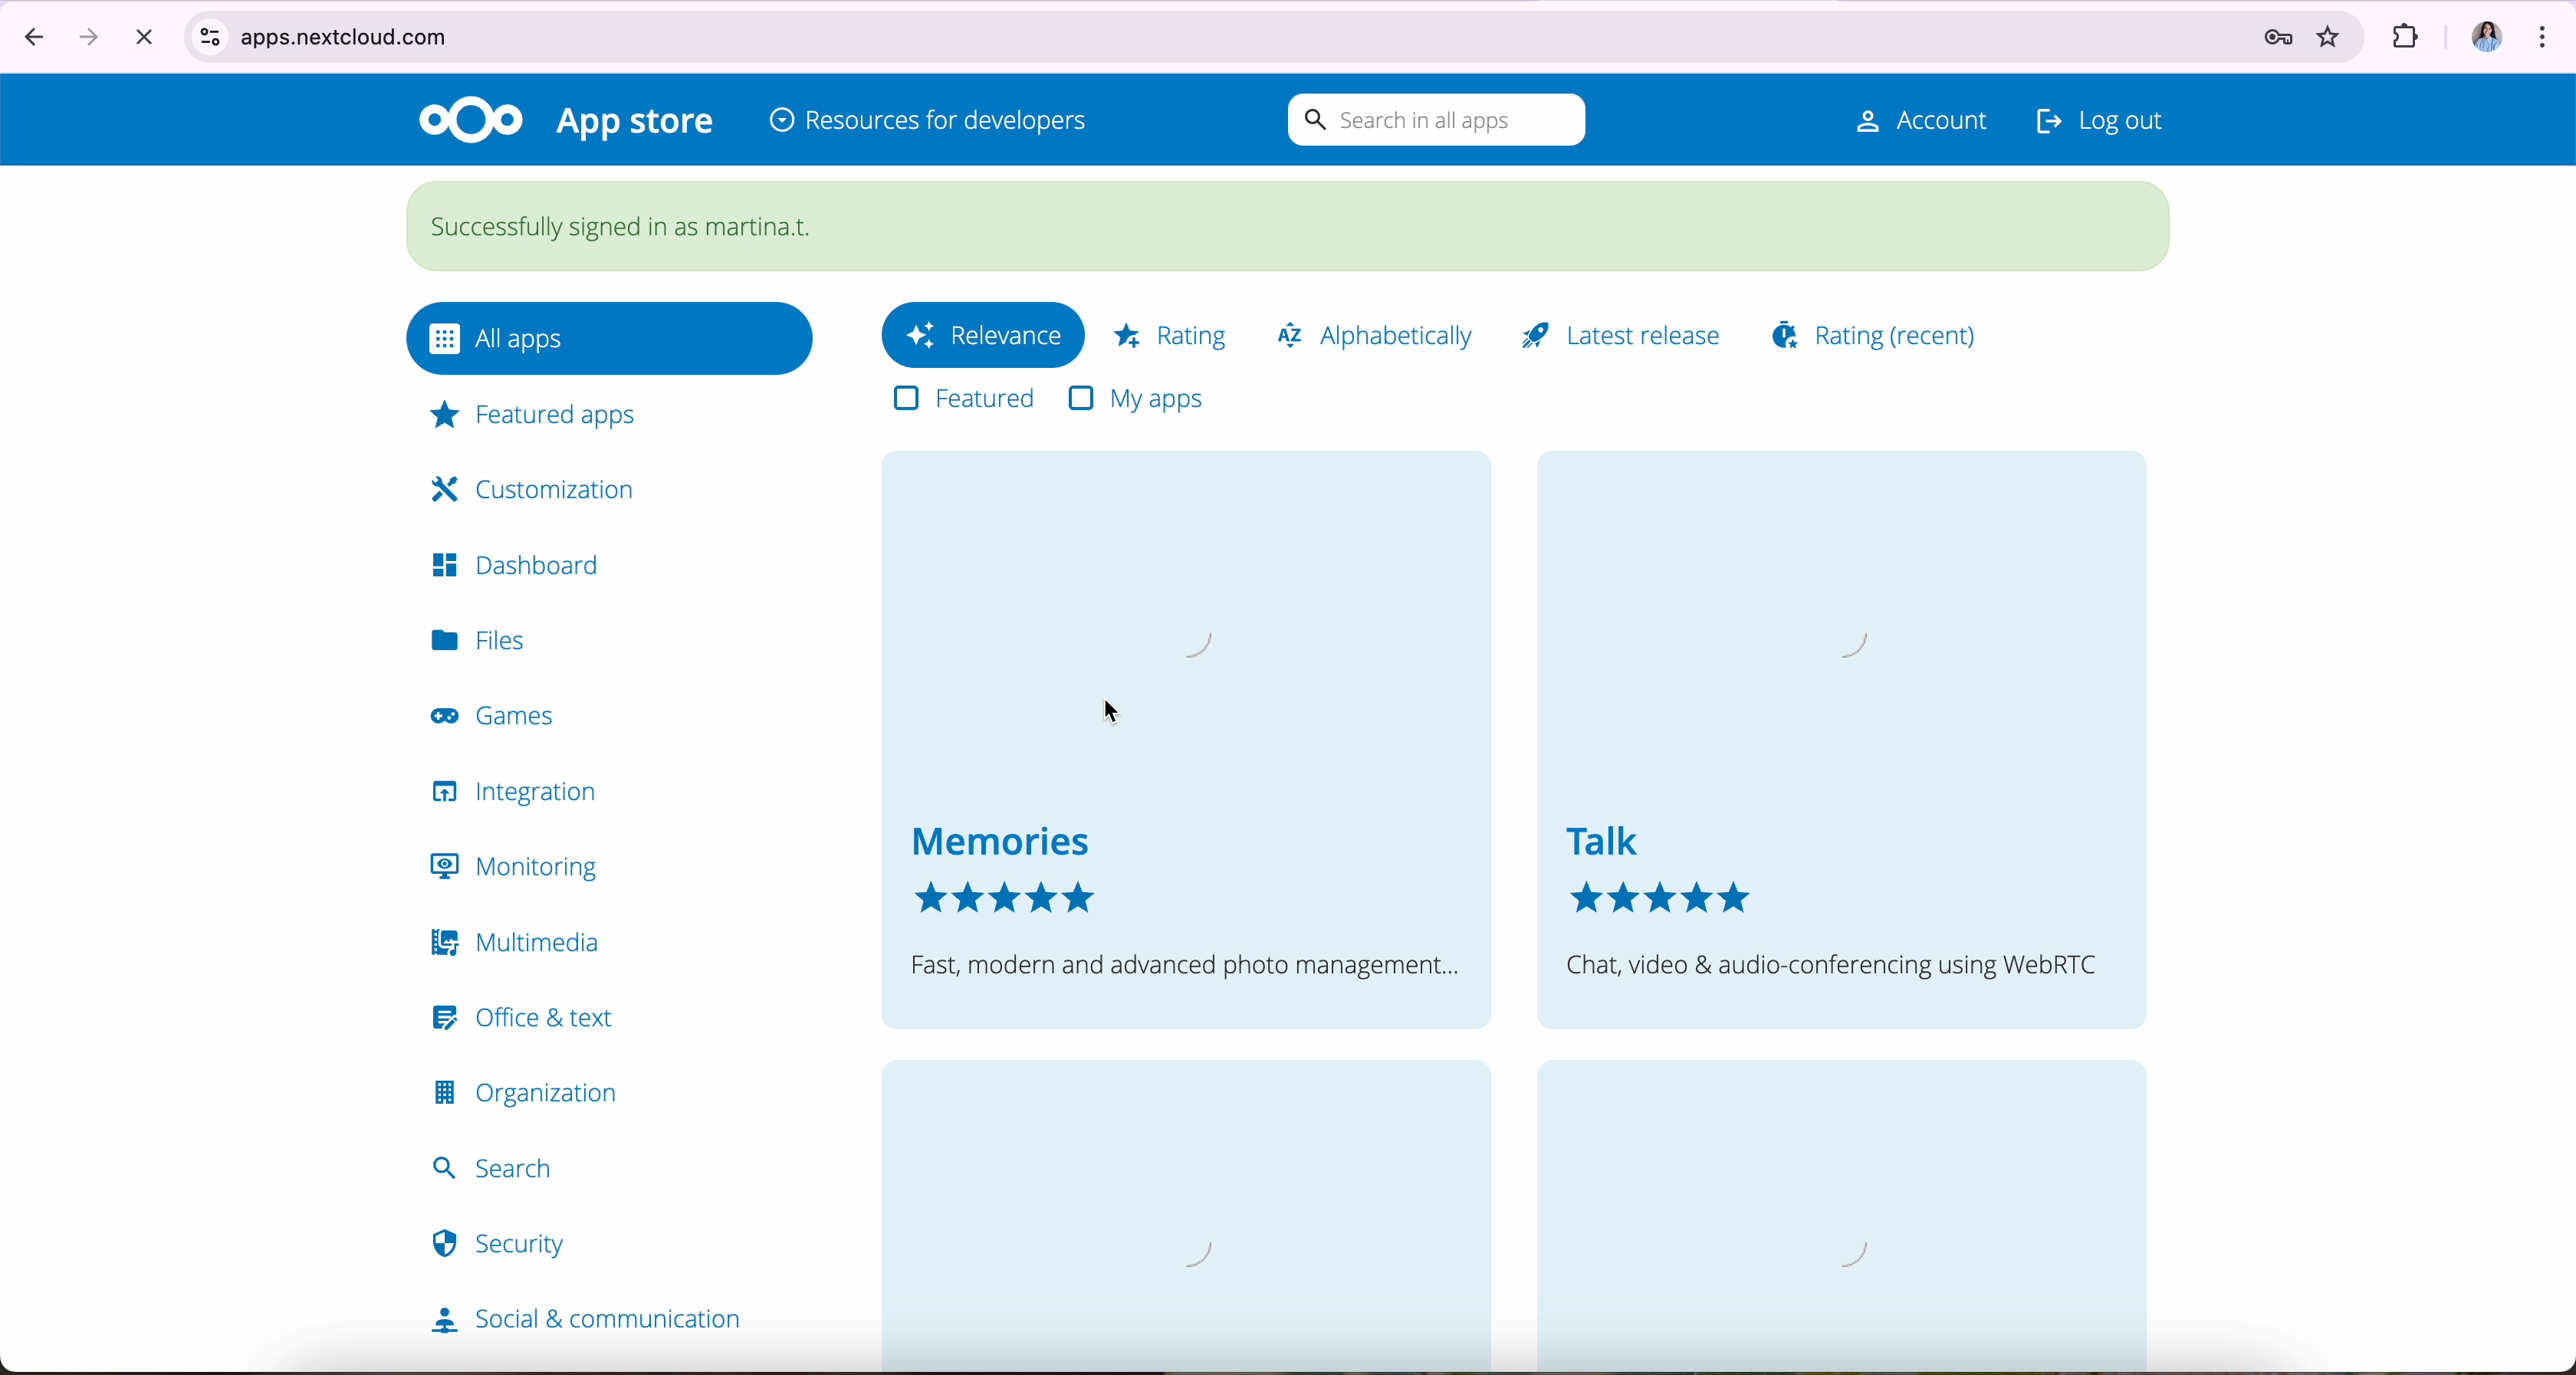  Describe the element at coordinates (1431, 121) in the screenshot. I see `search in all apps` at that location.